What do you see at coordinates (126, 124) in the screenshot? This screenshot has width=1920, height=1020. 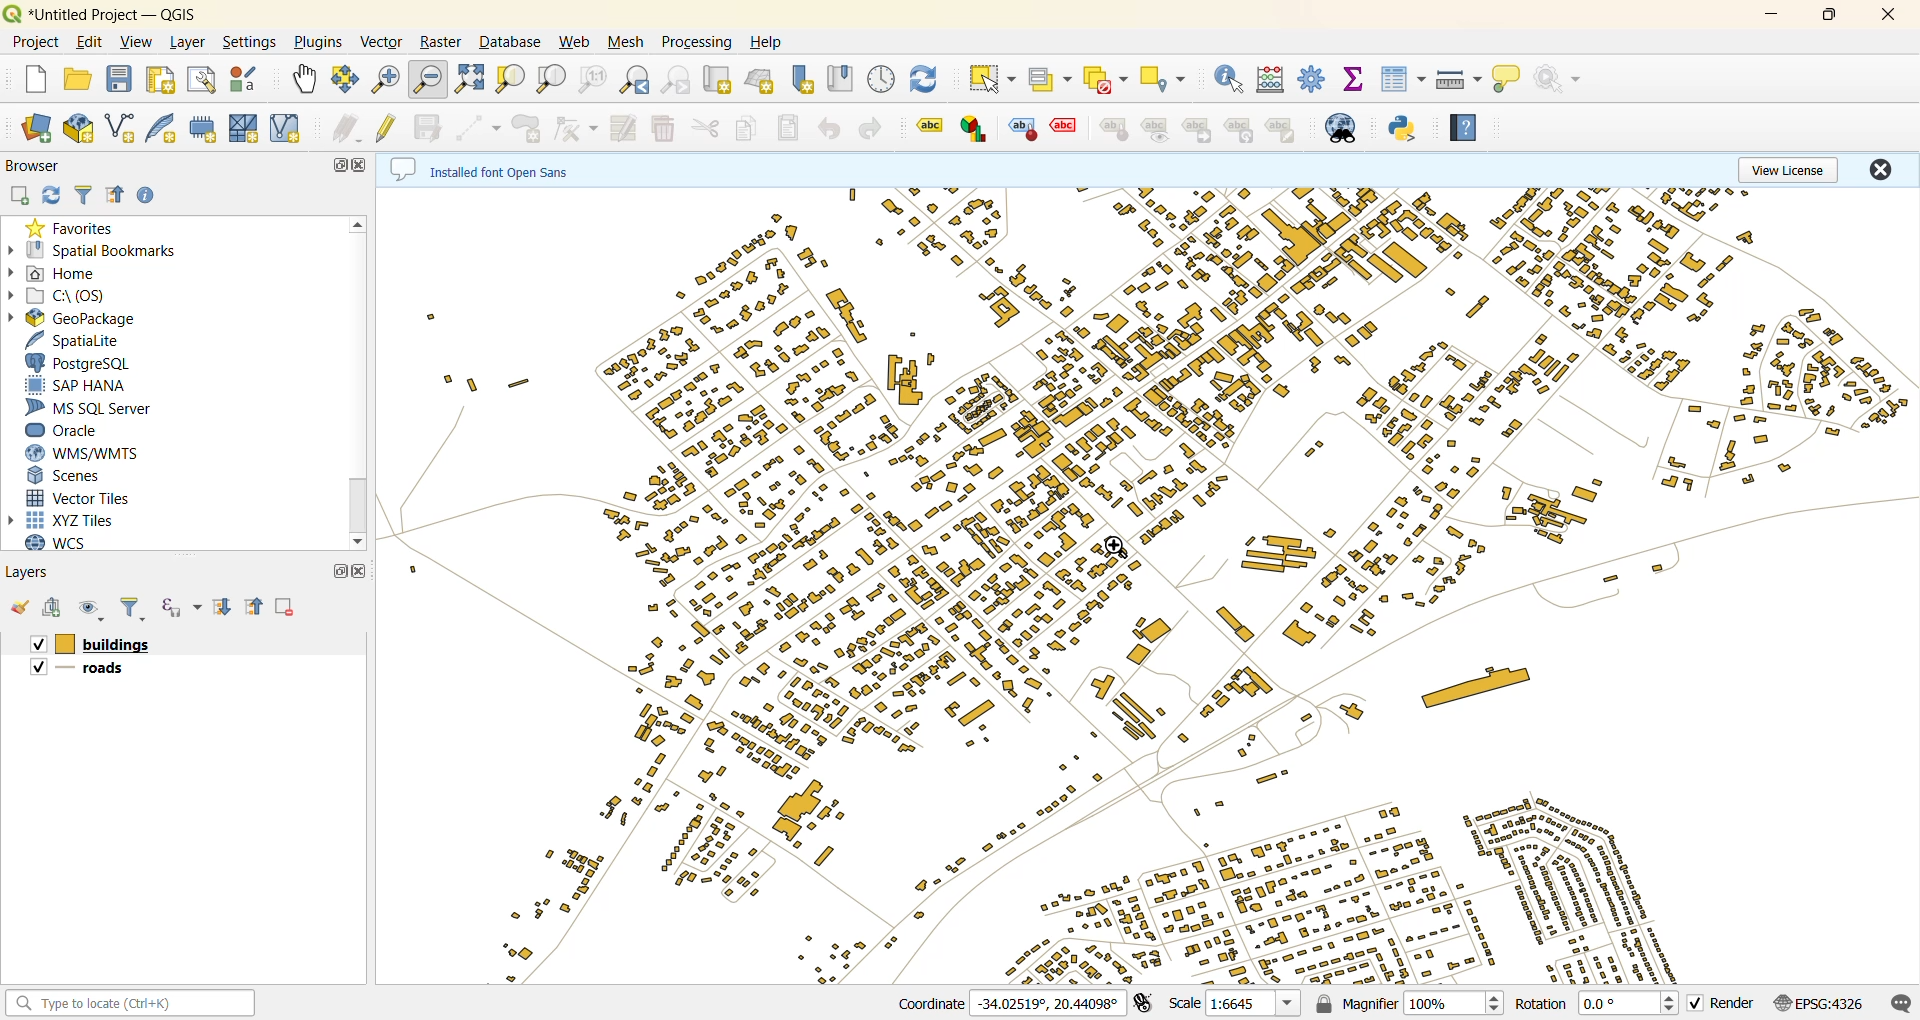 I see `new shapefile layer` at bounding box center [126, 124].